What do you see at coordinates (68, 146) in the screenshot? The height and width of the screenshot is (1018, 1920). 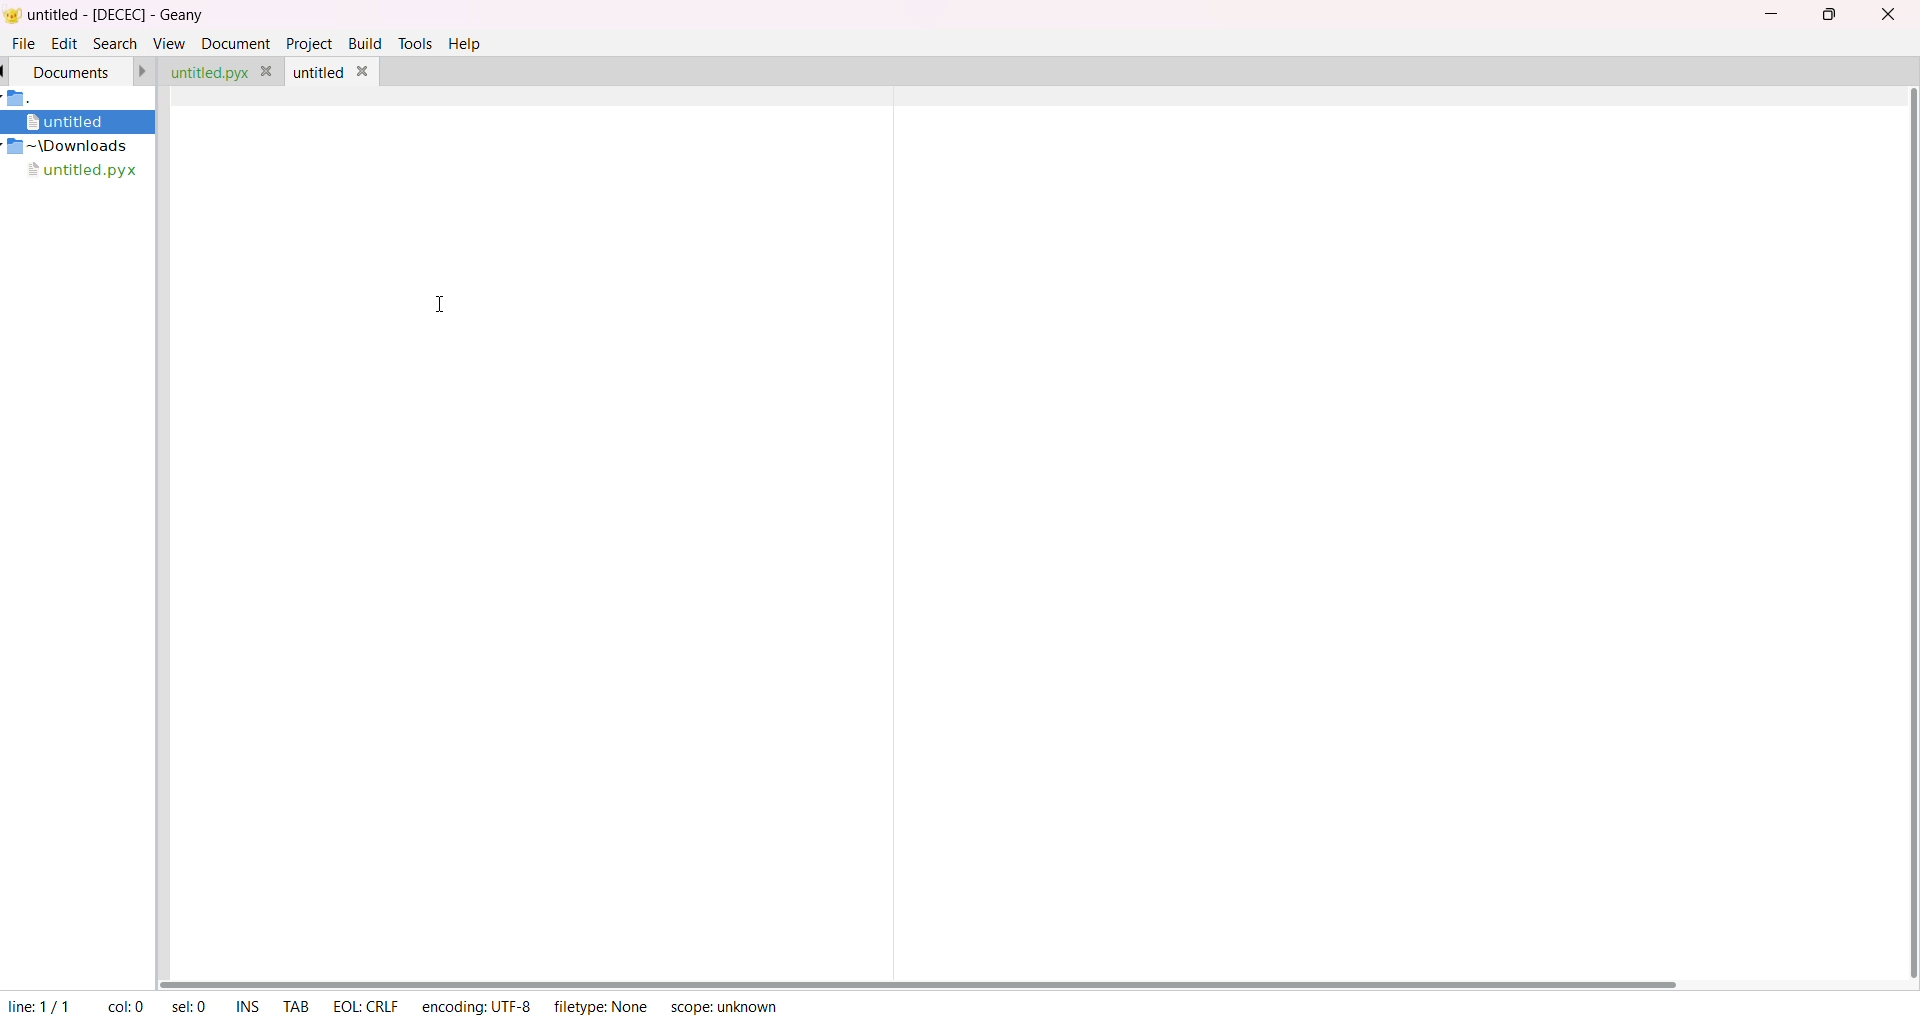 I see `downloads` at bounding box center [68, 146].